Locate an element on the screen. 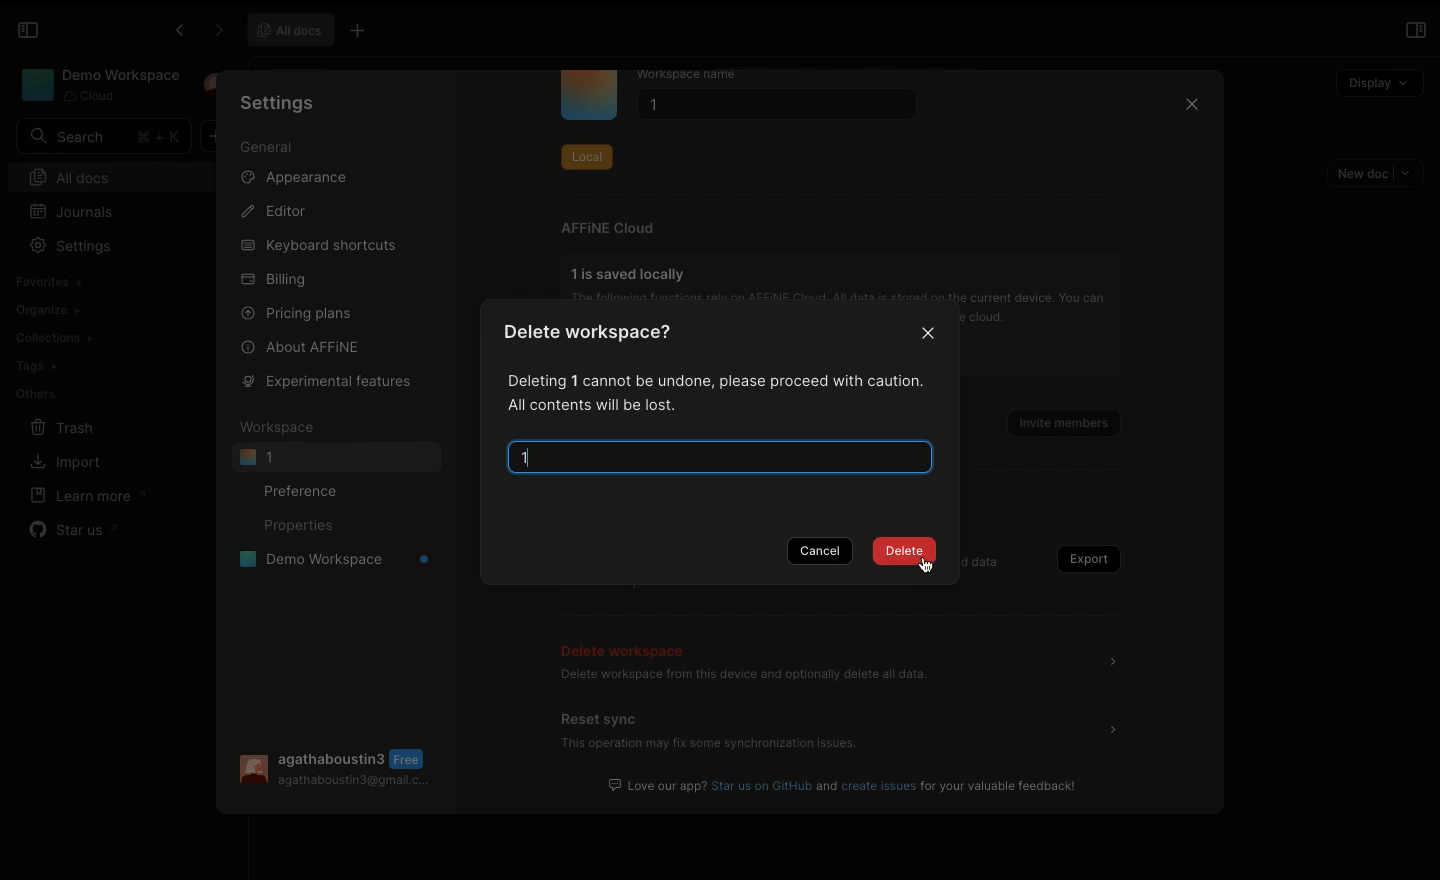  Others is located at coordinates (35, 392).